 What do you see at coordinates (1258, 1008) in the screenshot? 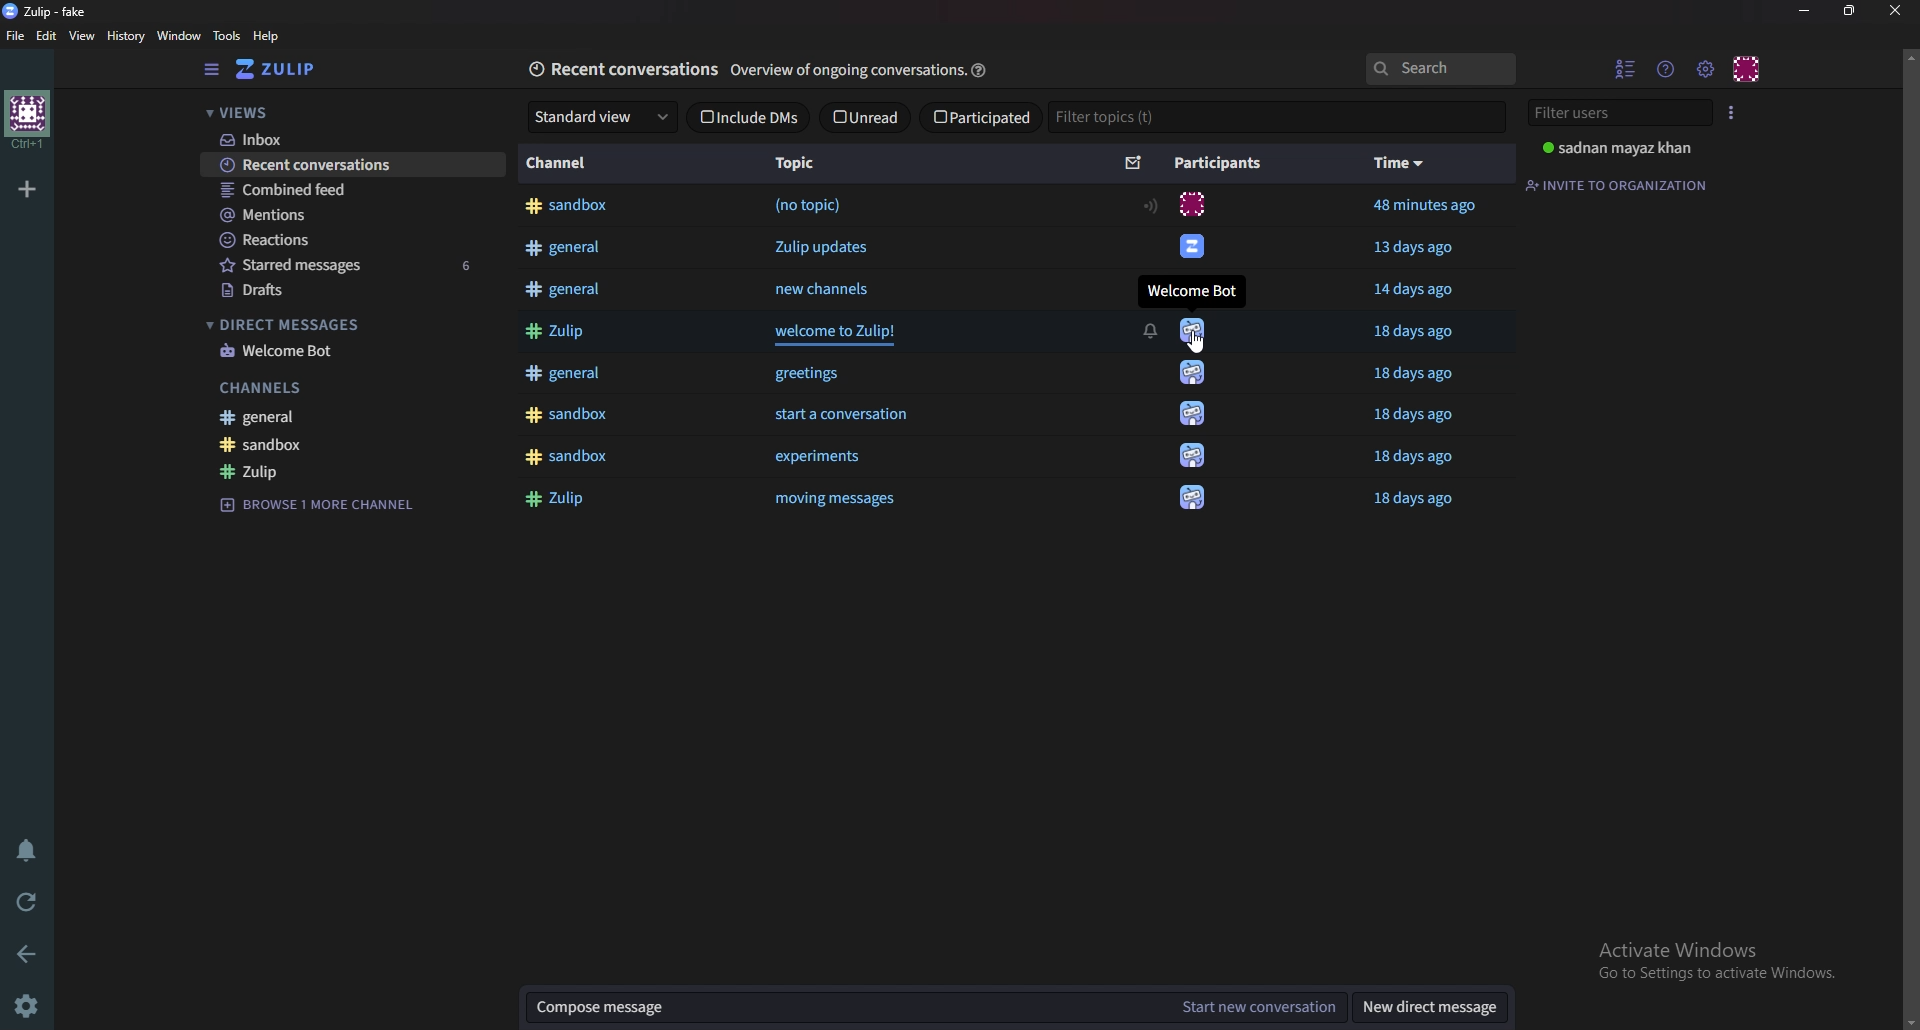
I see `Start new conversation` at bounding box center [1258, 1008].